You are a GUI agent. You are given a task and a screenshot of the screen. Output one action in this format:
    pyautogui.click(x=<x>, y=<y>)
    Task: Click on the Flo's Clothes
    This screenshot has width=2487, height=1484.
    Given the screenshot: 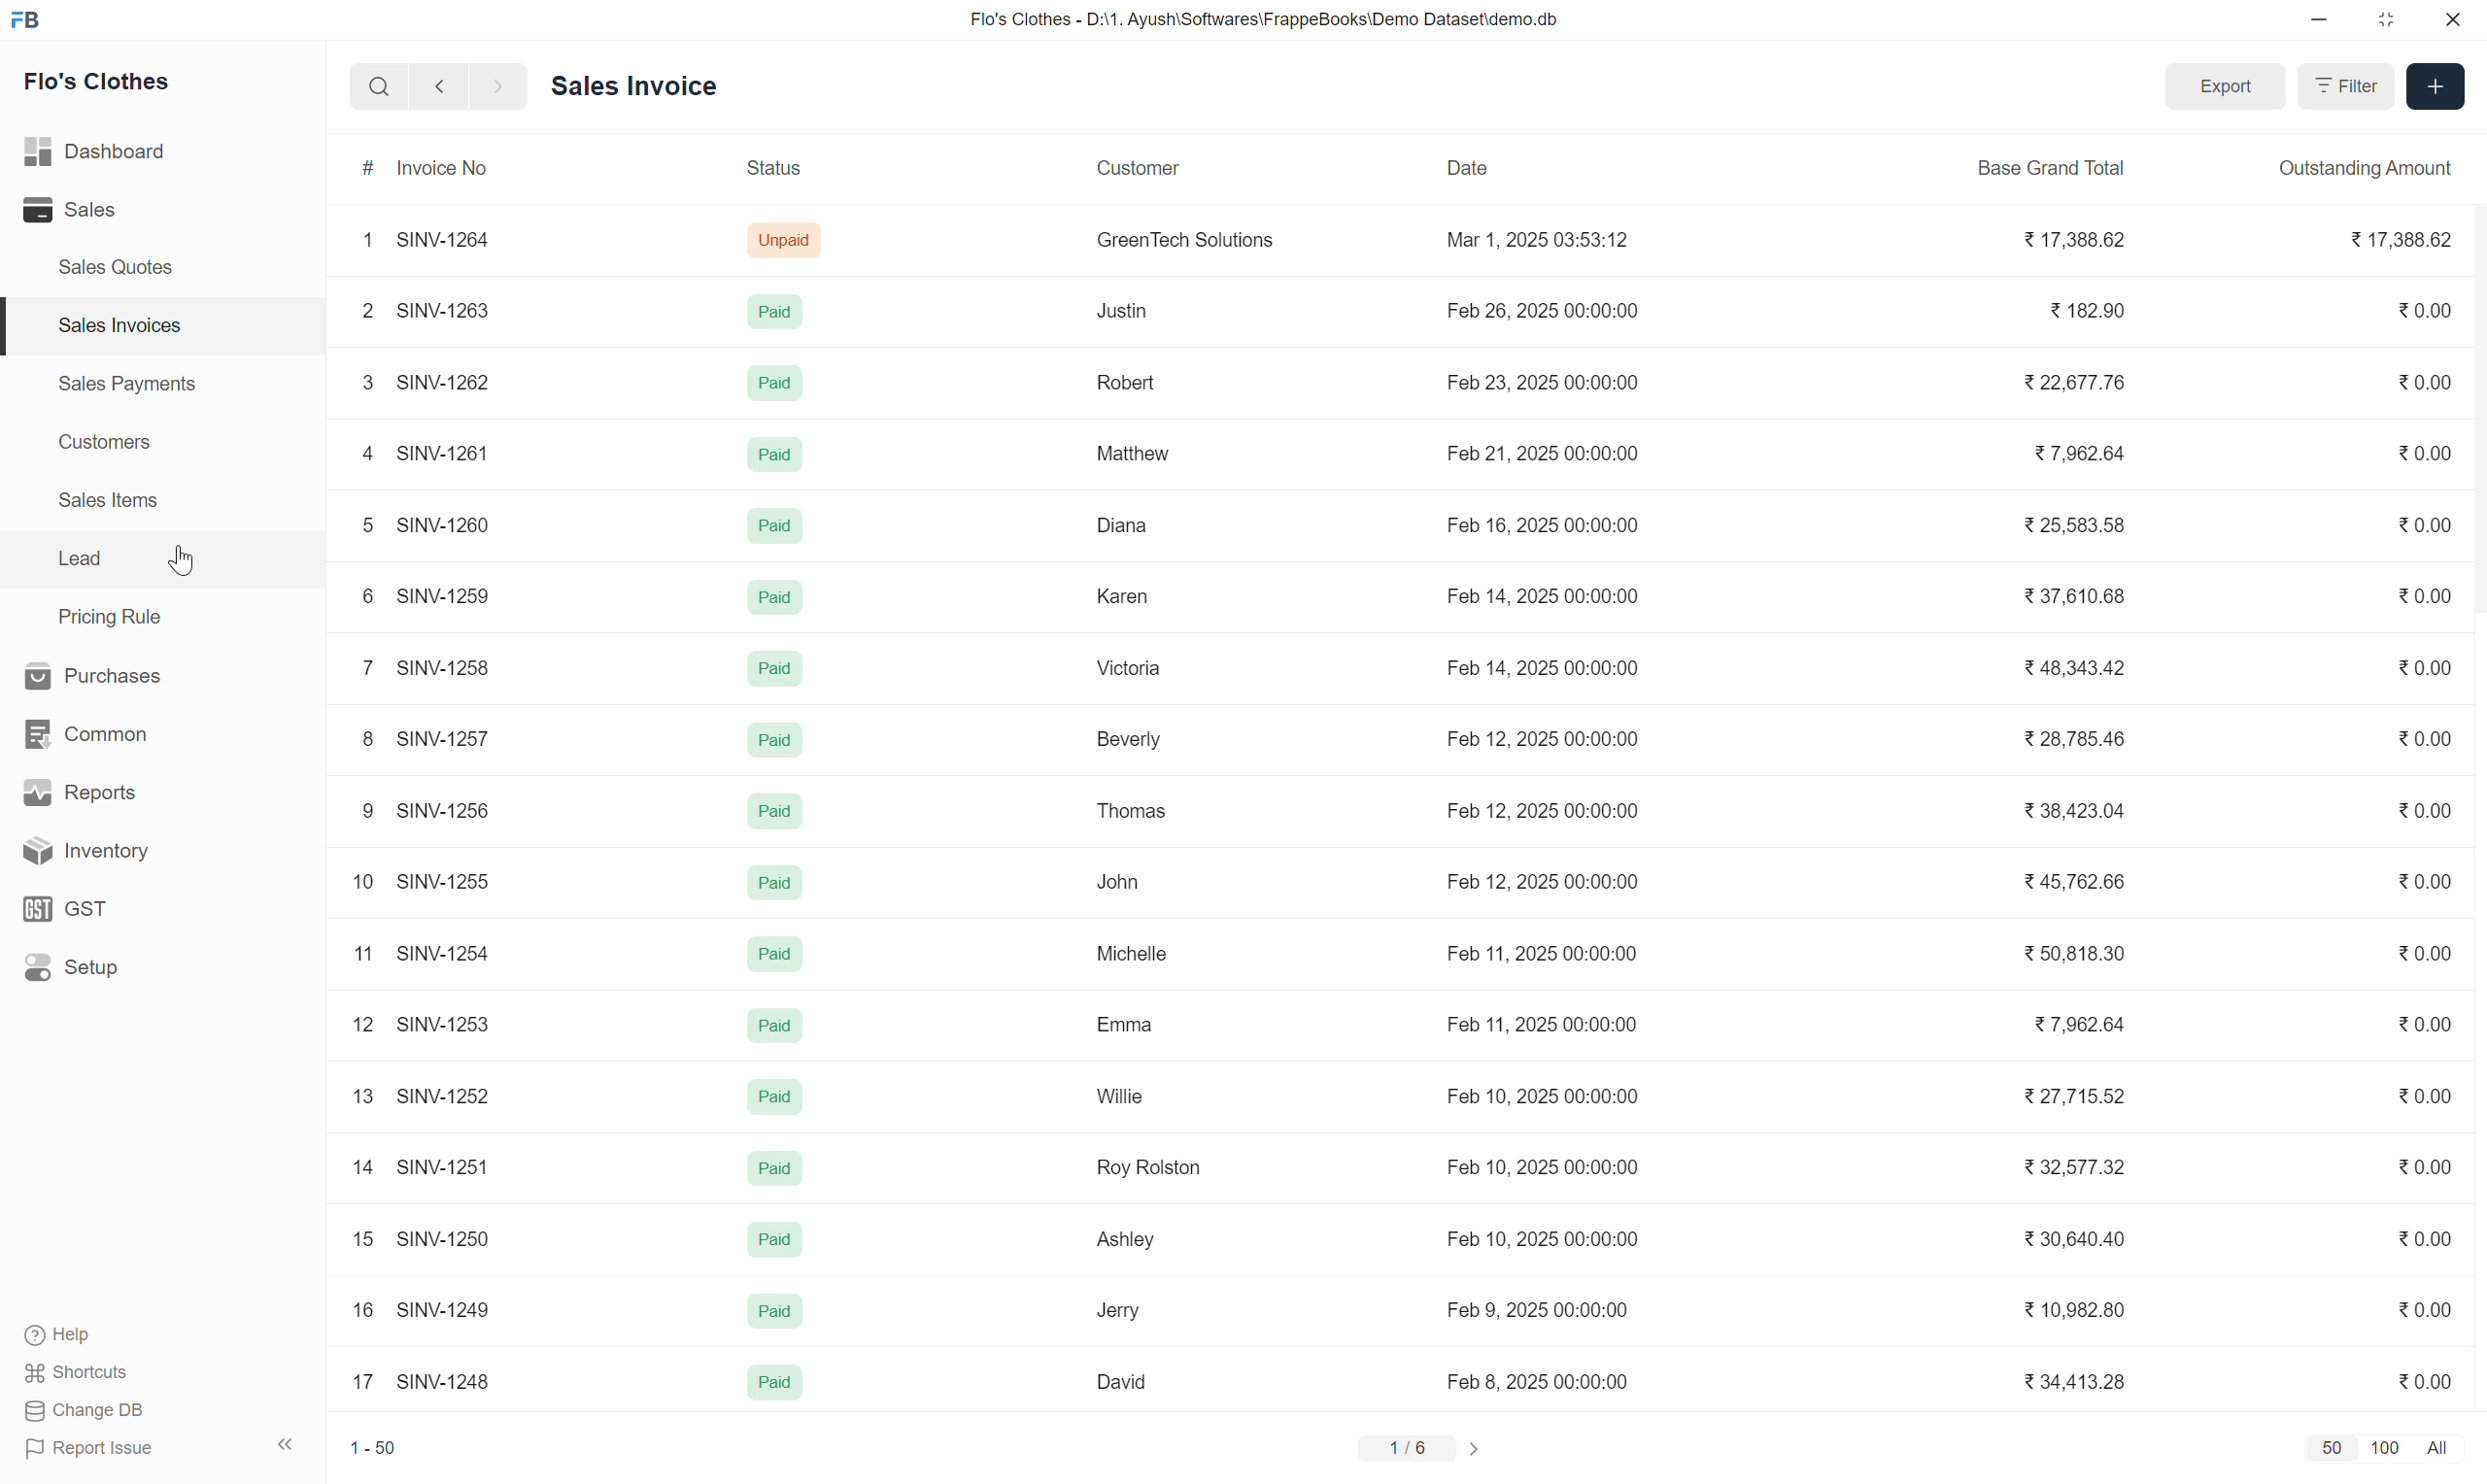 What is the action you would take?
    pyautogui.click(x=106, y=82)
    